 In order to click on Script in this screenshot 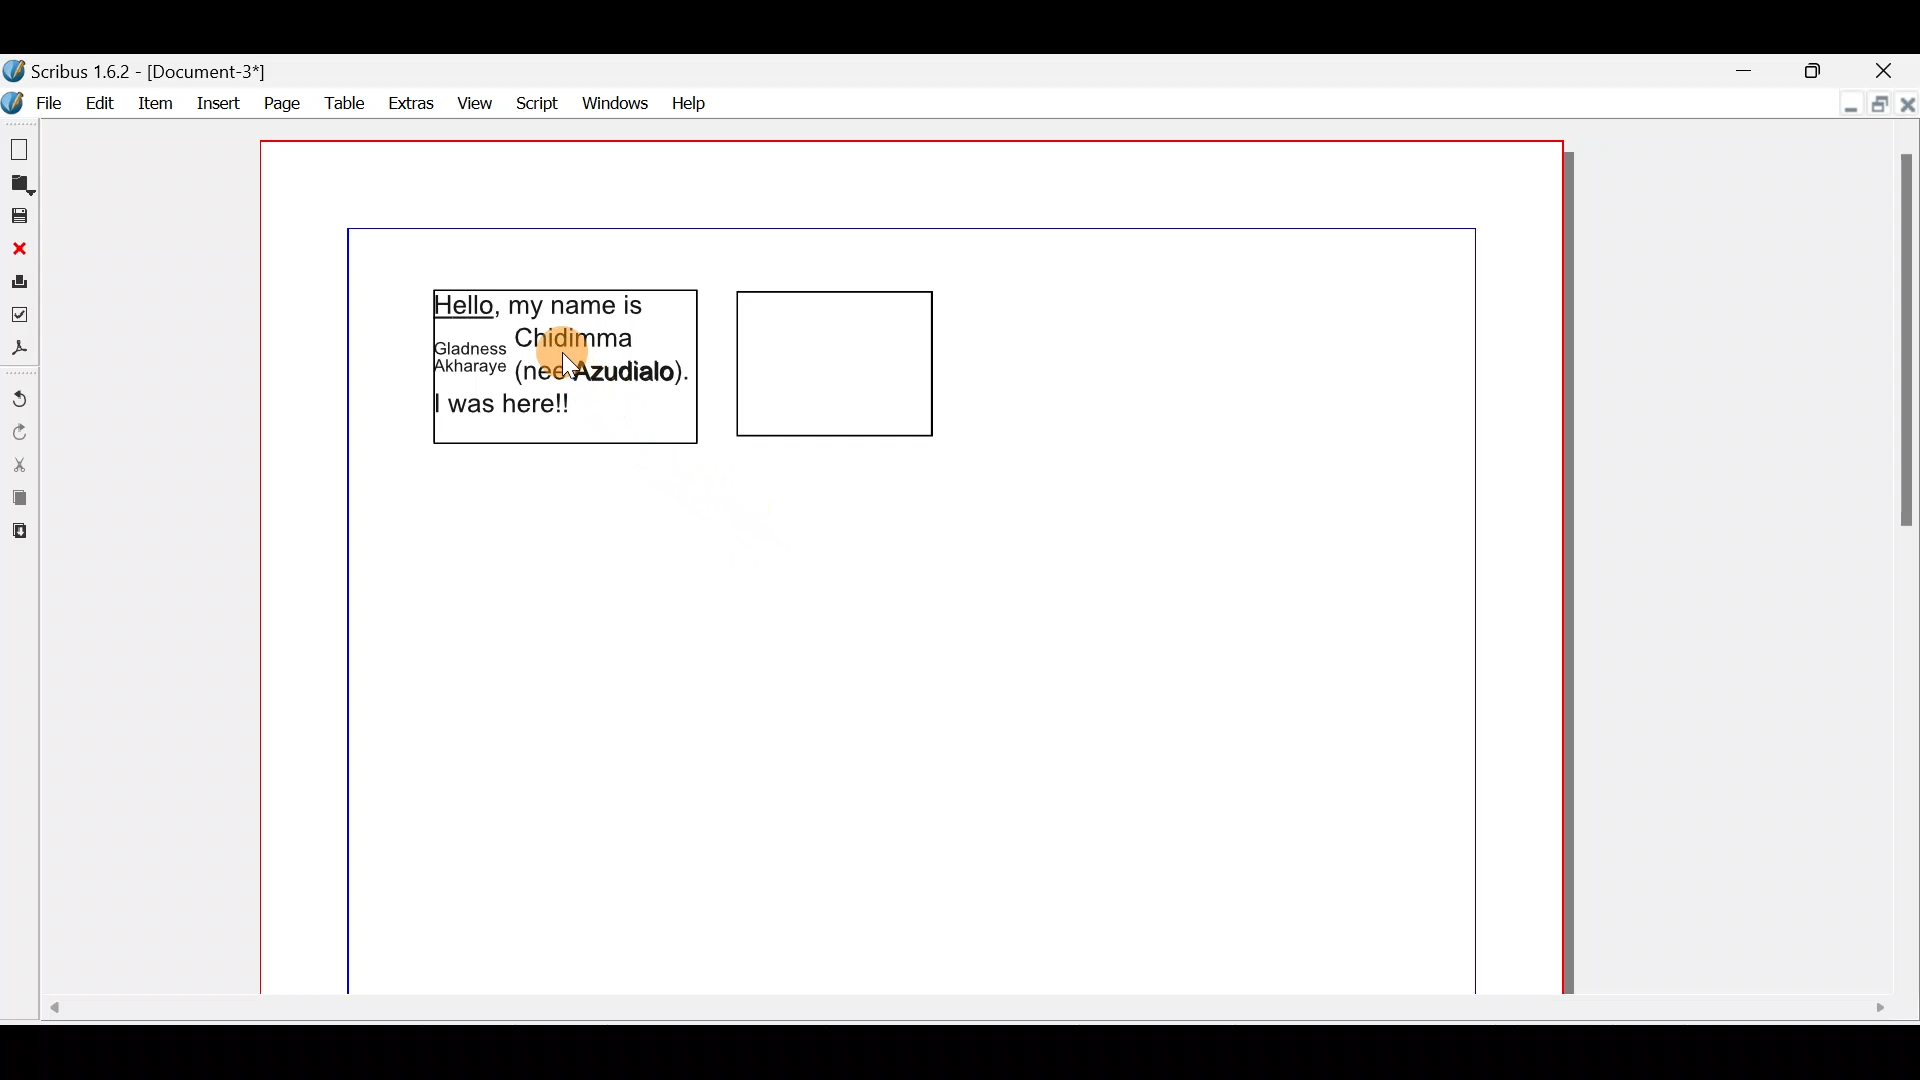, I will do `click(538, 100)`.